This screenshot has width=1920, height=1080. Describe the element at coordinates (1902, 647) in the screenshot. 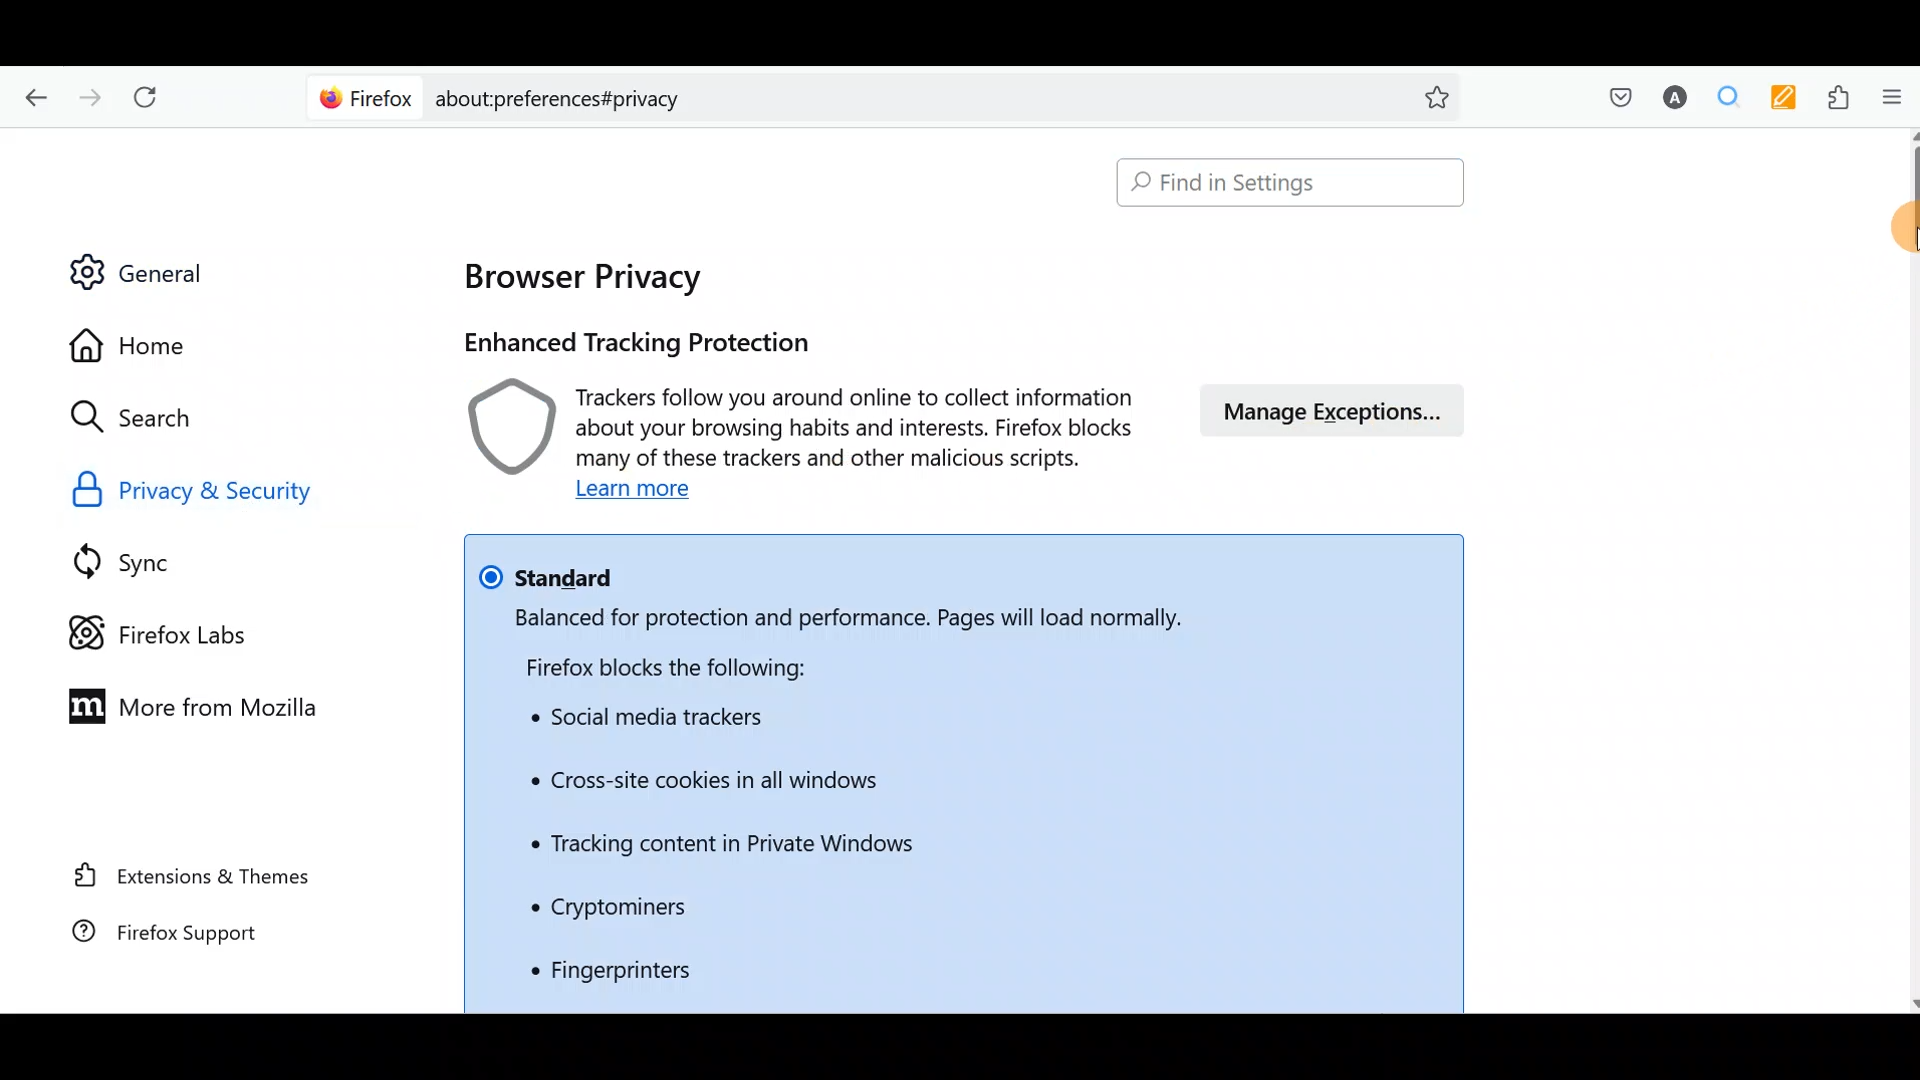

I see `Scroll bar` at that location.